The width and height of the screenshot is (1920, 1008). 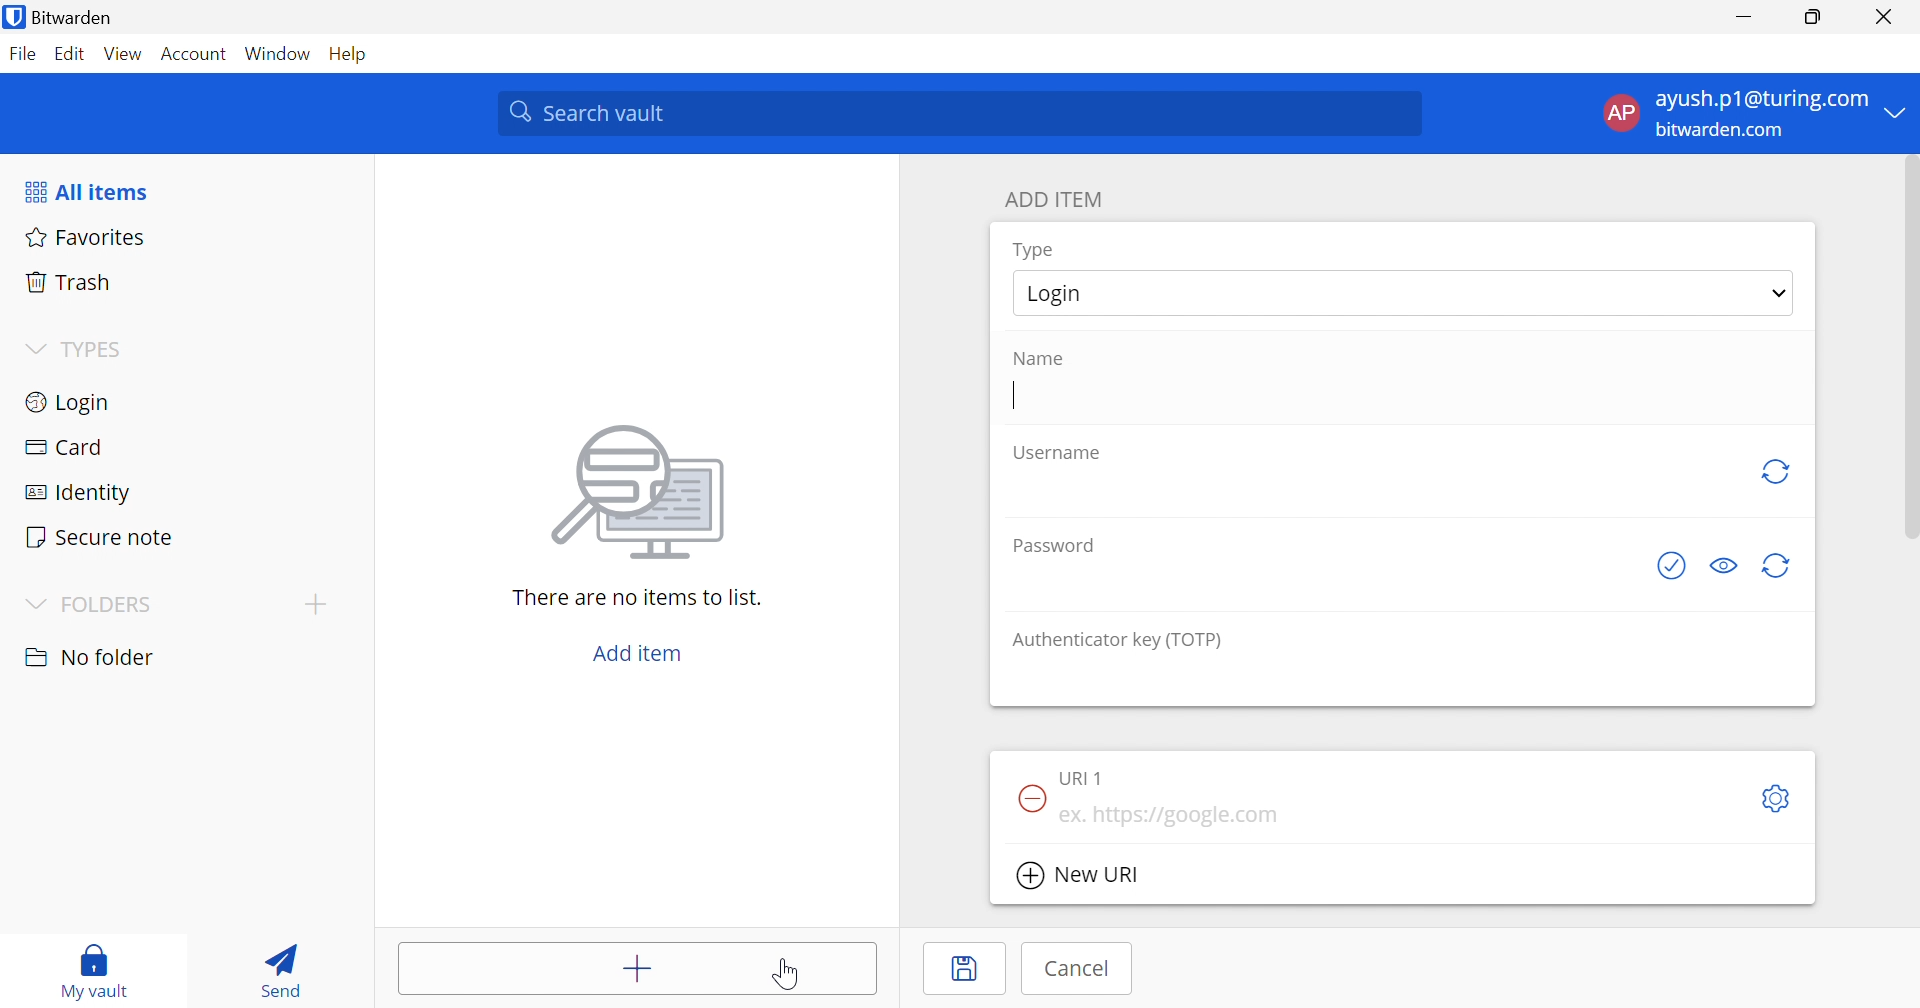 I want to click on Login, so click(x=70, y=400).